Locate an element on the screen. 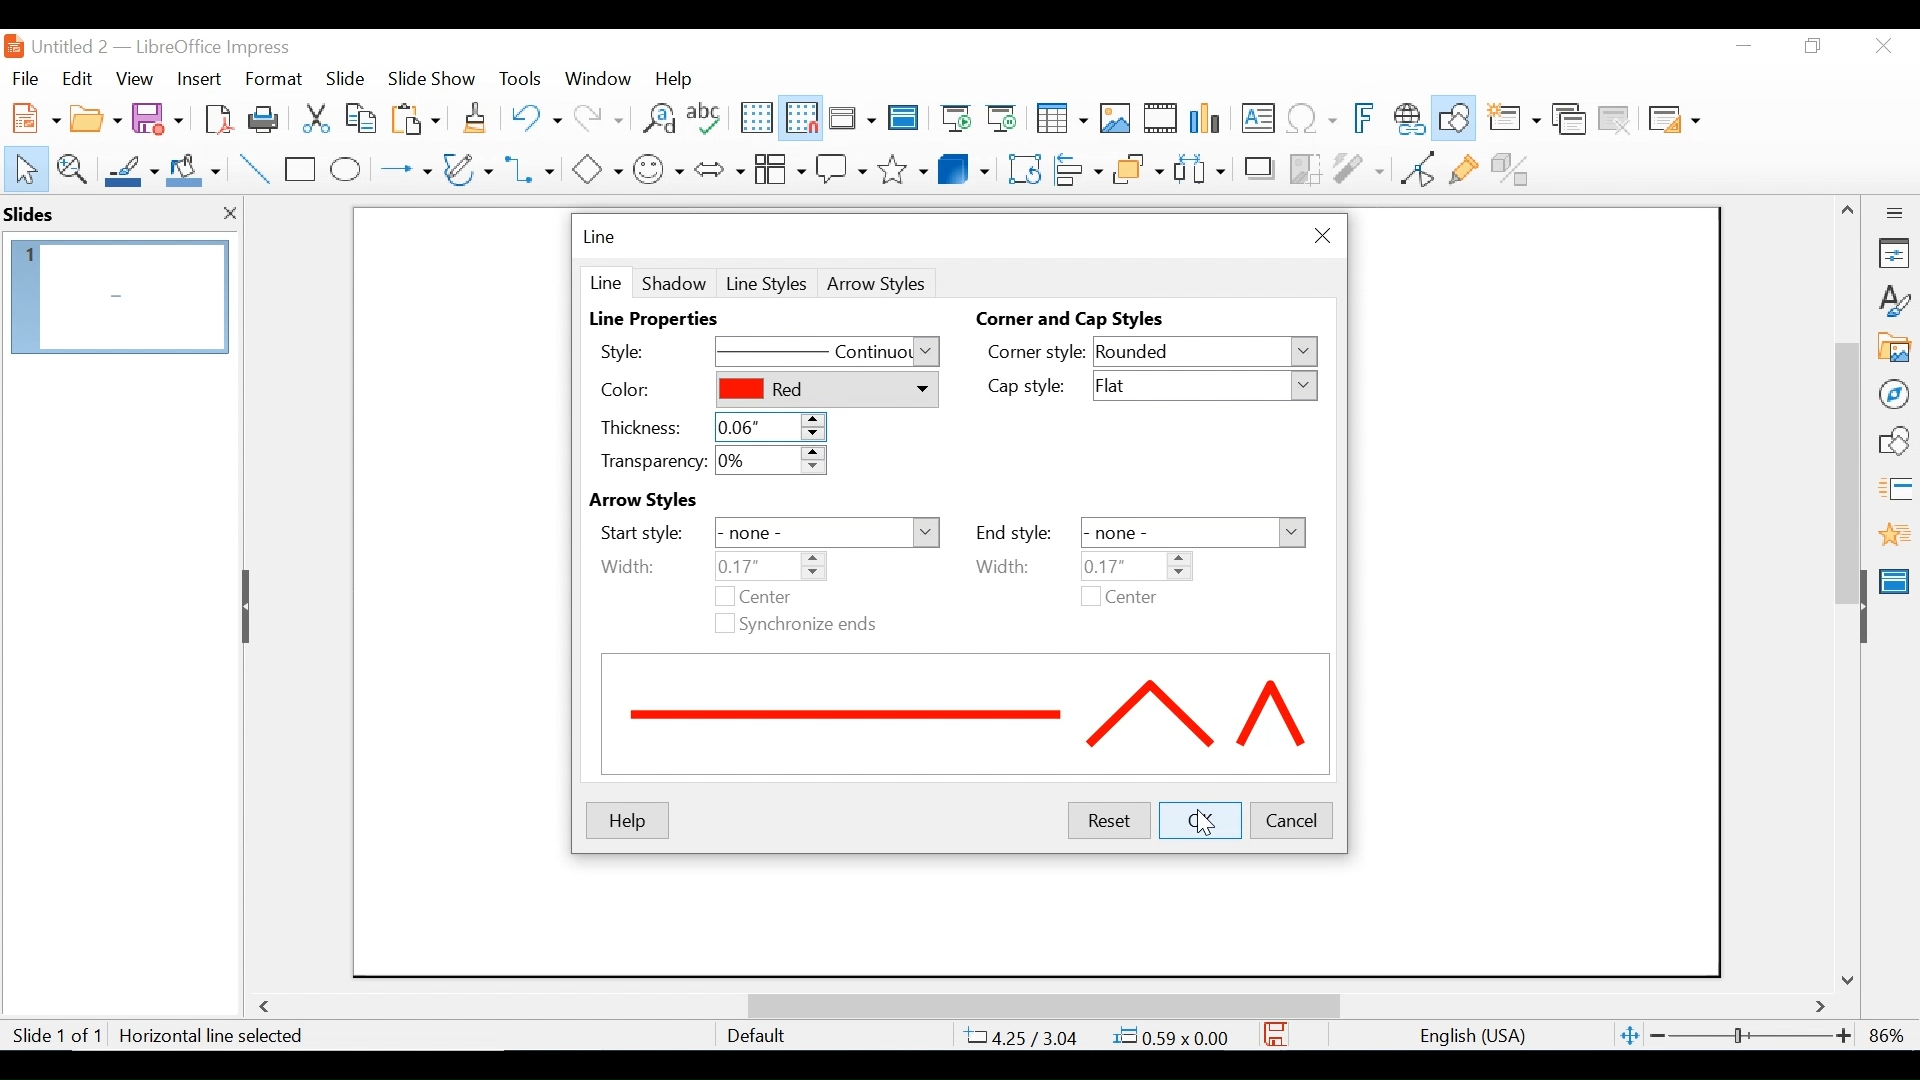 The width and height of the screenshot is (1920, 1080). Fit Slide to current window is located at coordinates (1630, 1037).